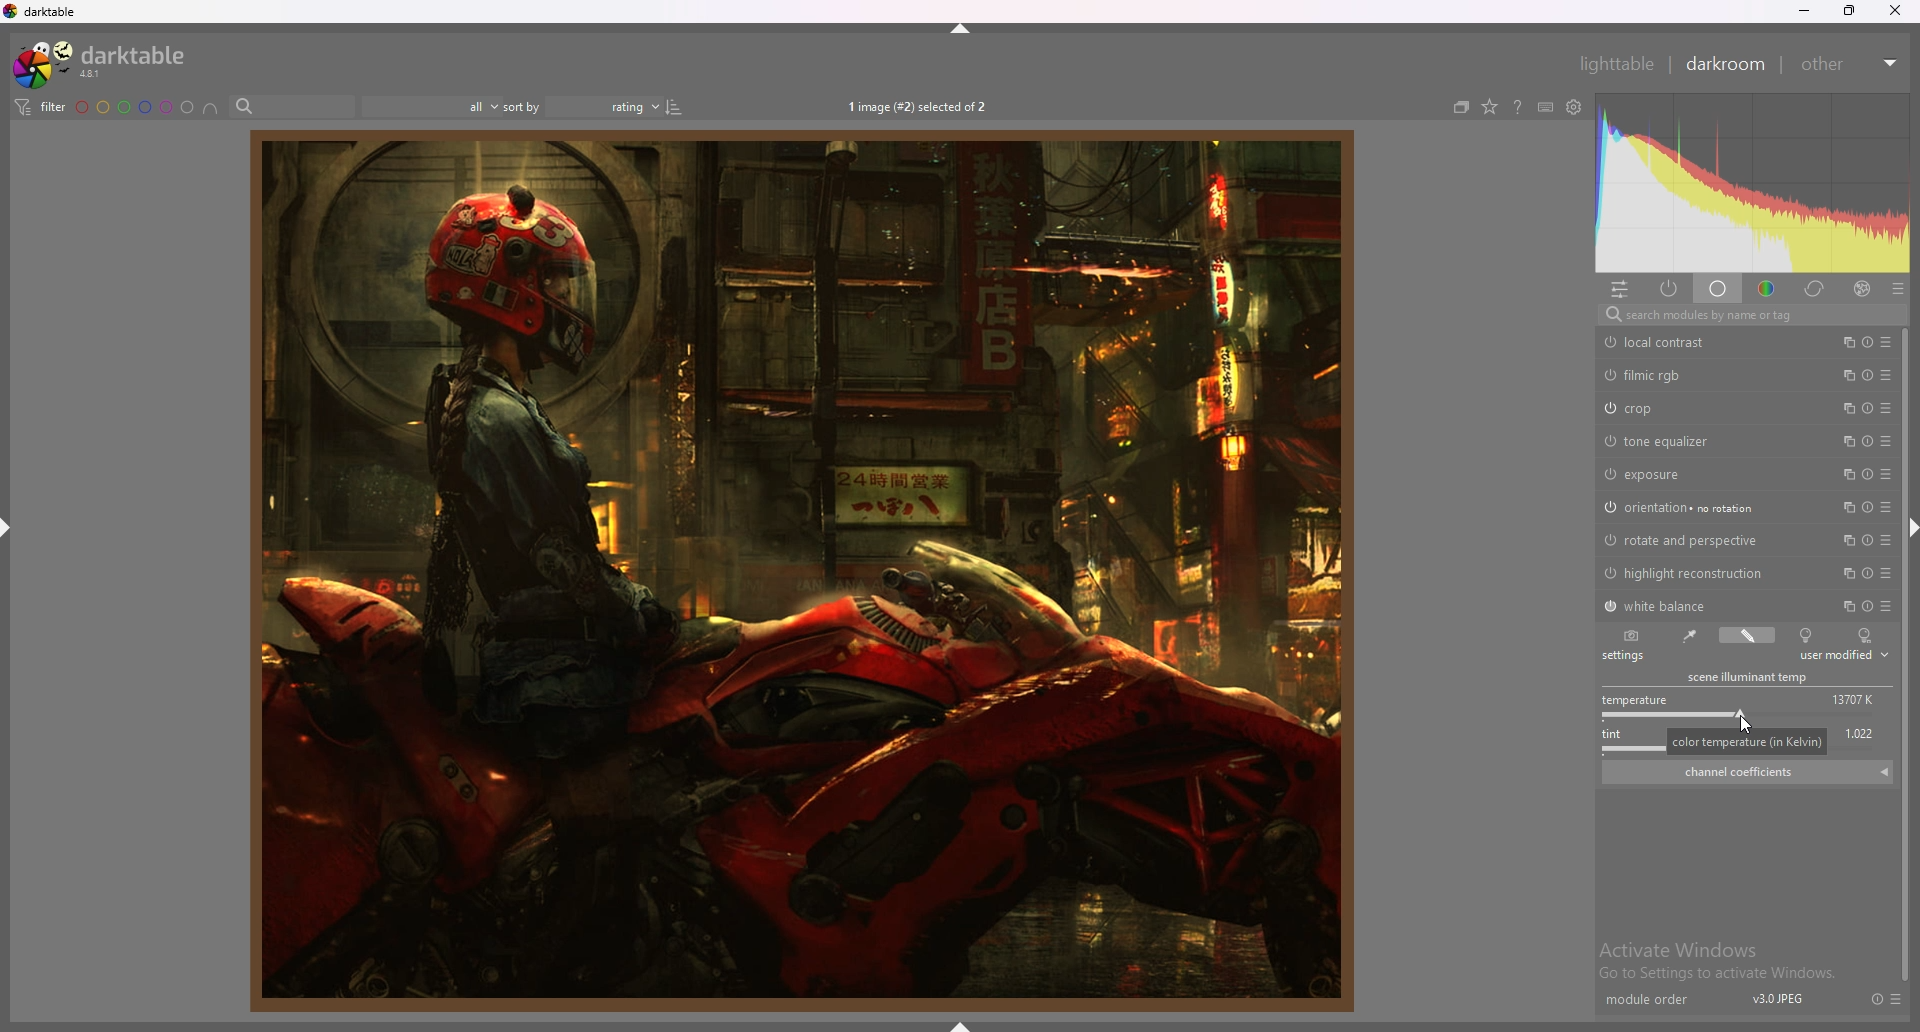 The height and width of the screenshot is (1032, 1920). I want to click on search modules, so click(1747, 316).